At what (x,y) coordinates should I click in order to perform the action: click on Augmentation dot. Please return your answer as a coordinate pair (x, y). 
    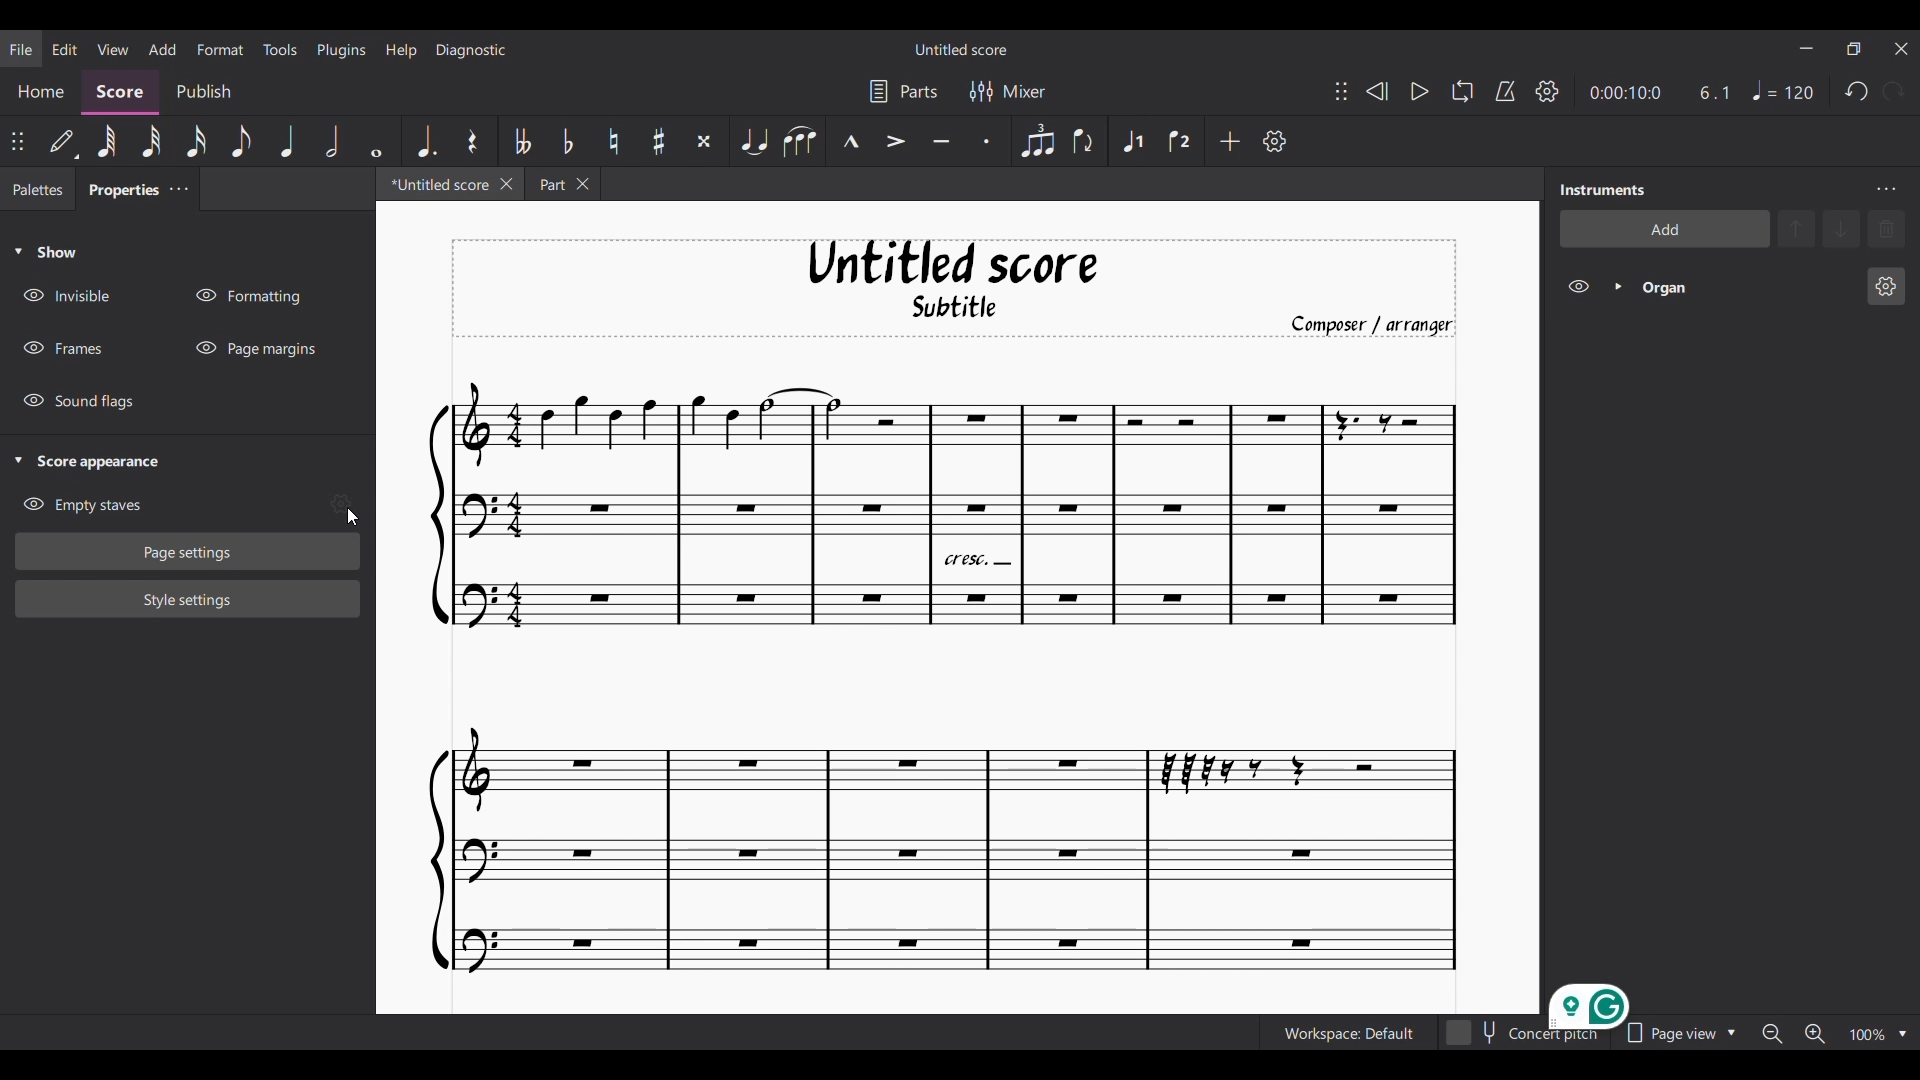
    Looking at the image, I should click on (425, 141).